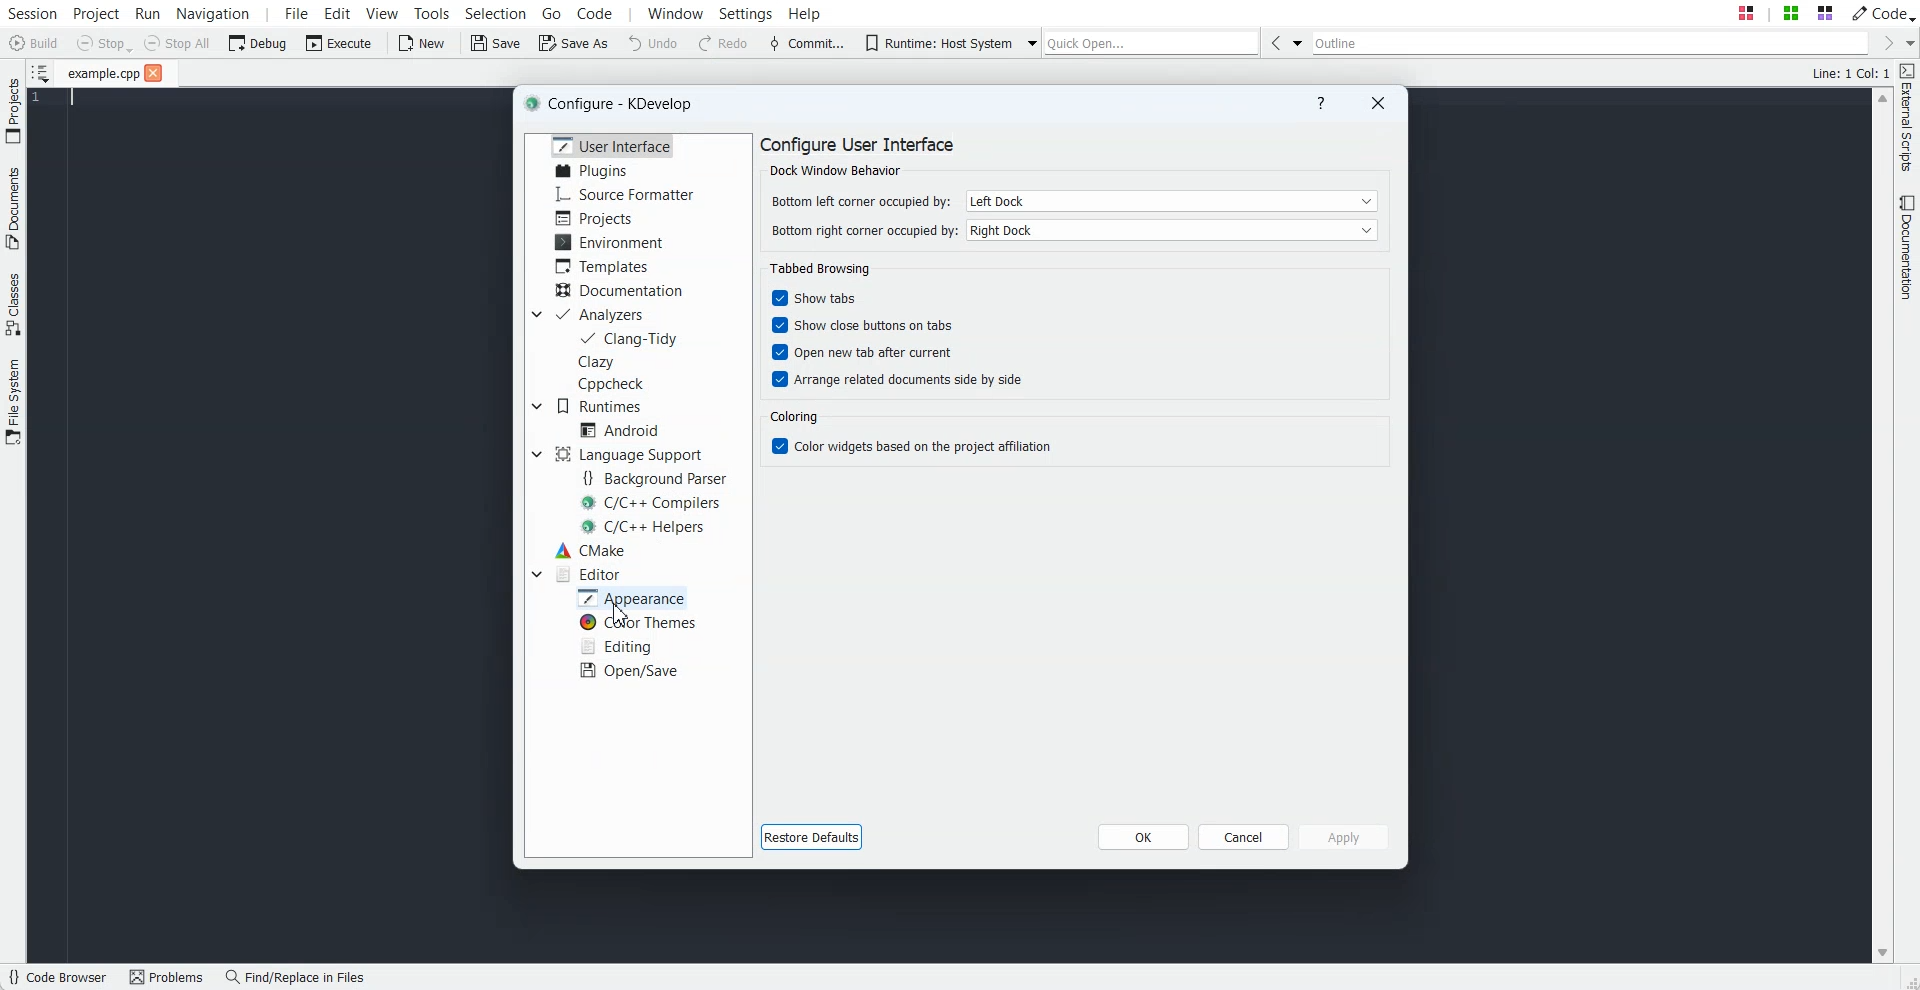  I want to click on Documentation, so click(618, 289).